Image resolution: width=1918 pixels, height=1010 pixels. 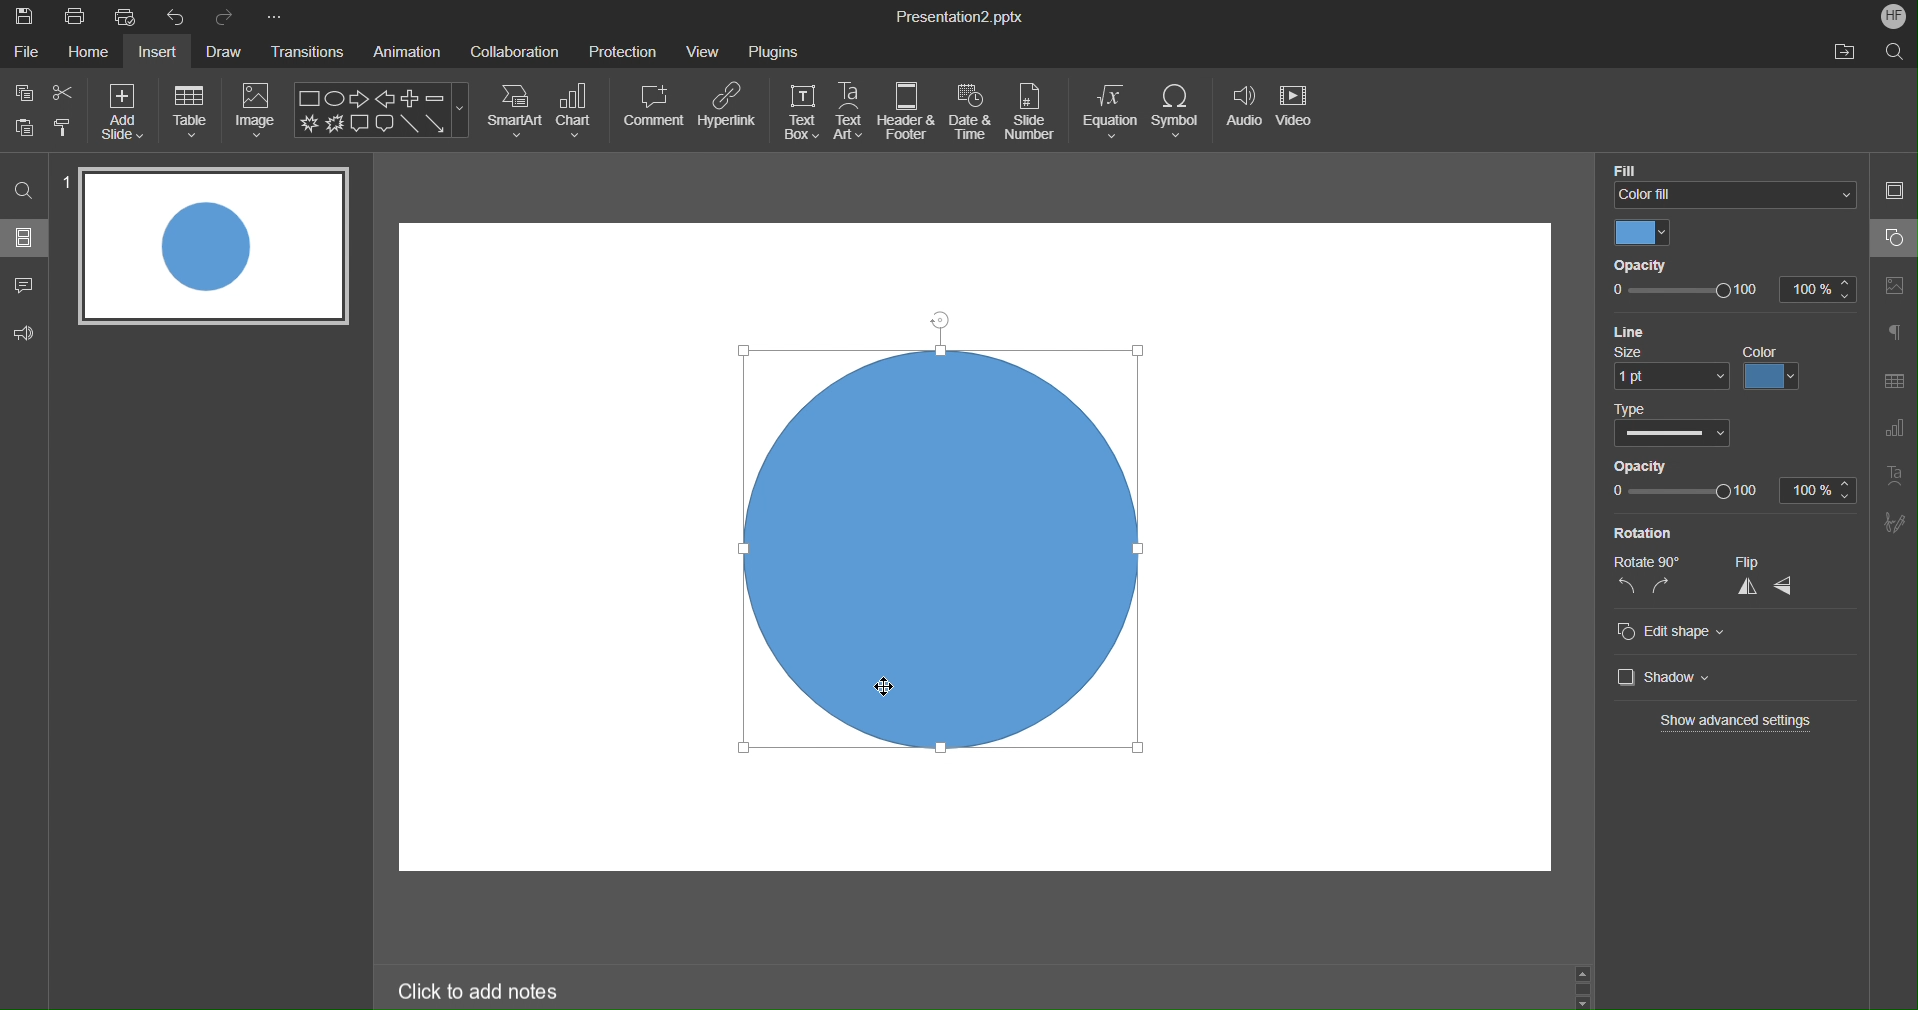 What do you see at coordinates (727, 106) in the screenshot?
I see `Hyperlink` at bounding box center [727, 106].